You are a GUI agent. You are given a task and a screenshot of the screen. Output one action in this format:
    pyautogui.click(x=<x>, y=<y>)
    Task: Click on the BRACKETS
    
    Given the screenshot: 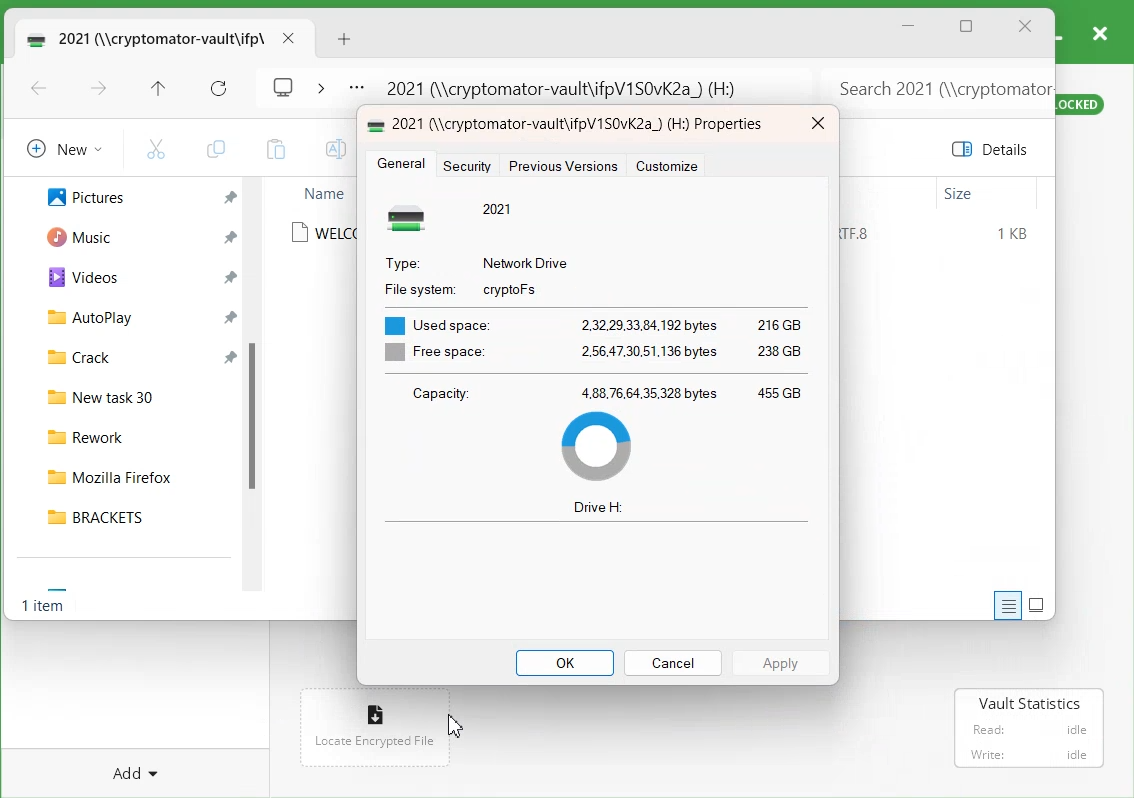 What is the action you would take?
    pyautogui.click(x=131, y=516)
    